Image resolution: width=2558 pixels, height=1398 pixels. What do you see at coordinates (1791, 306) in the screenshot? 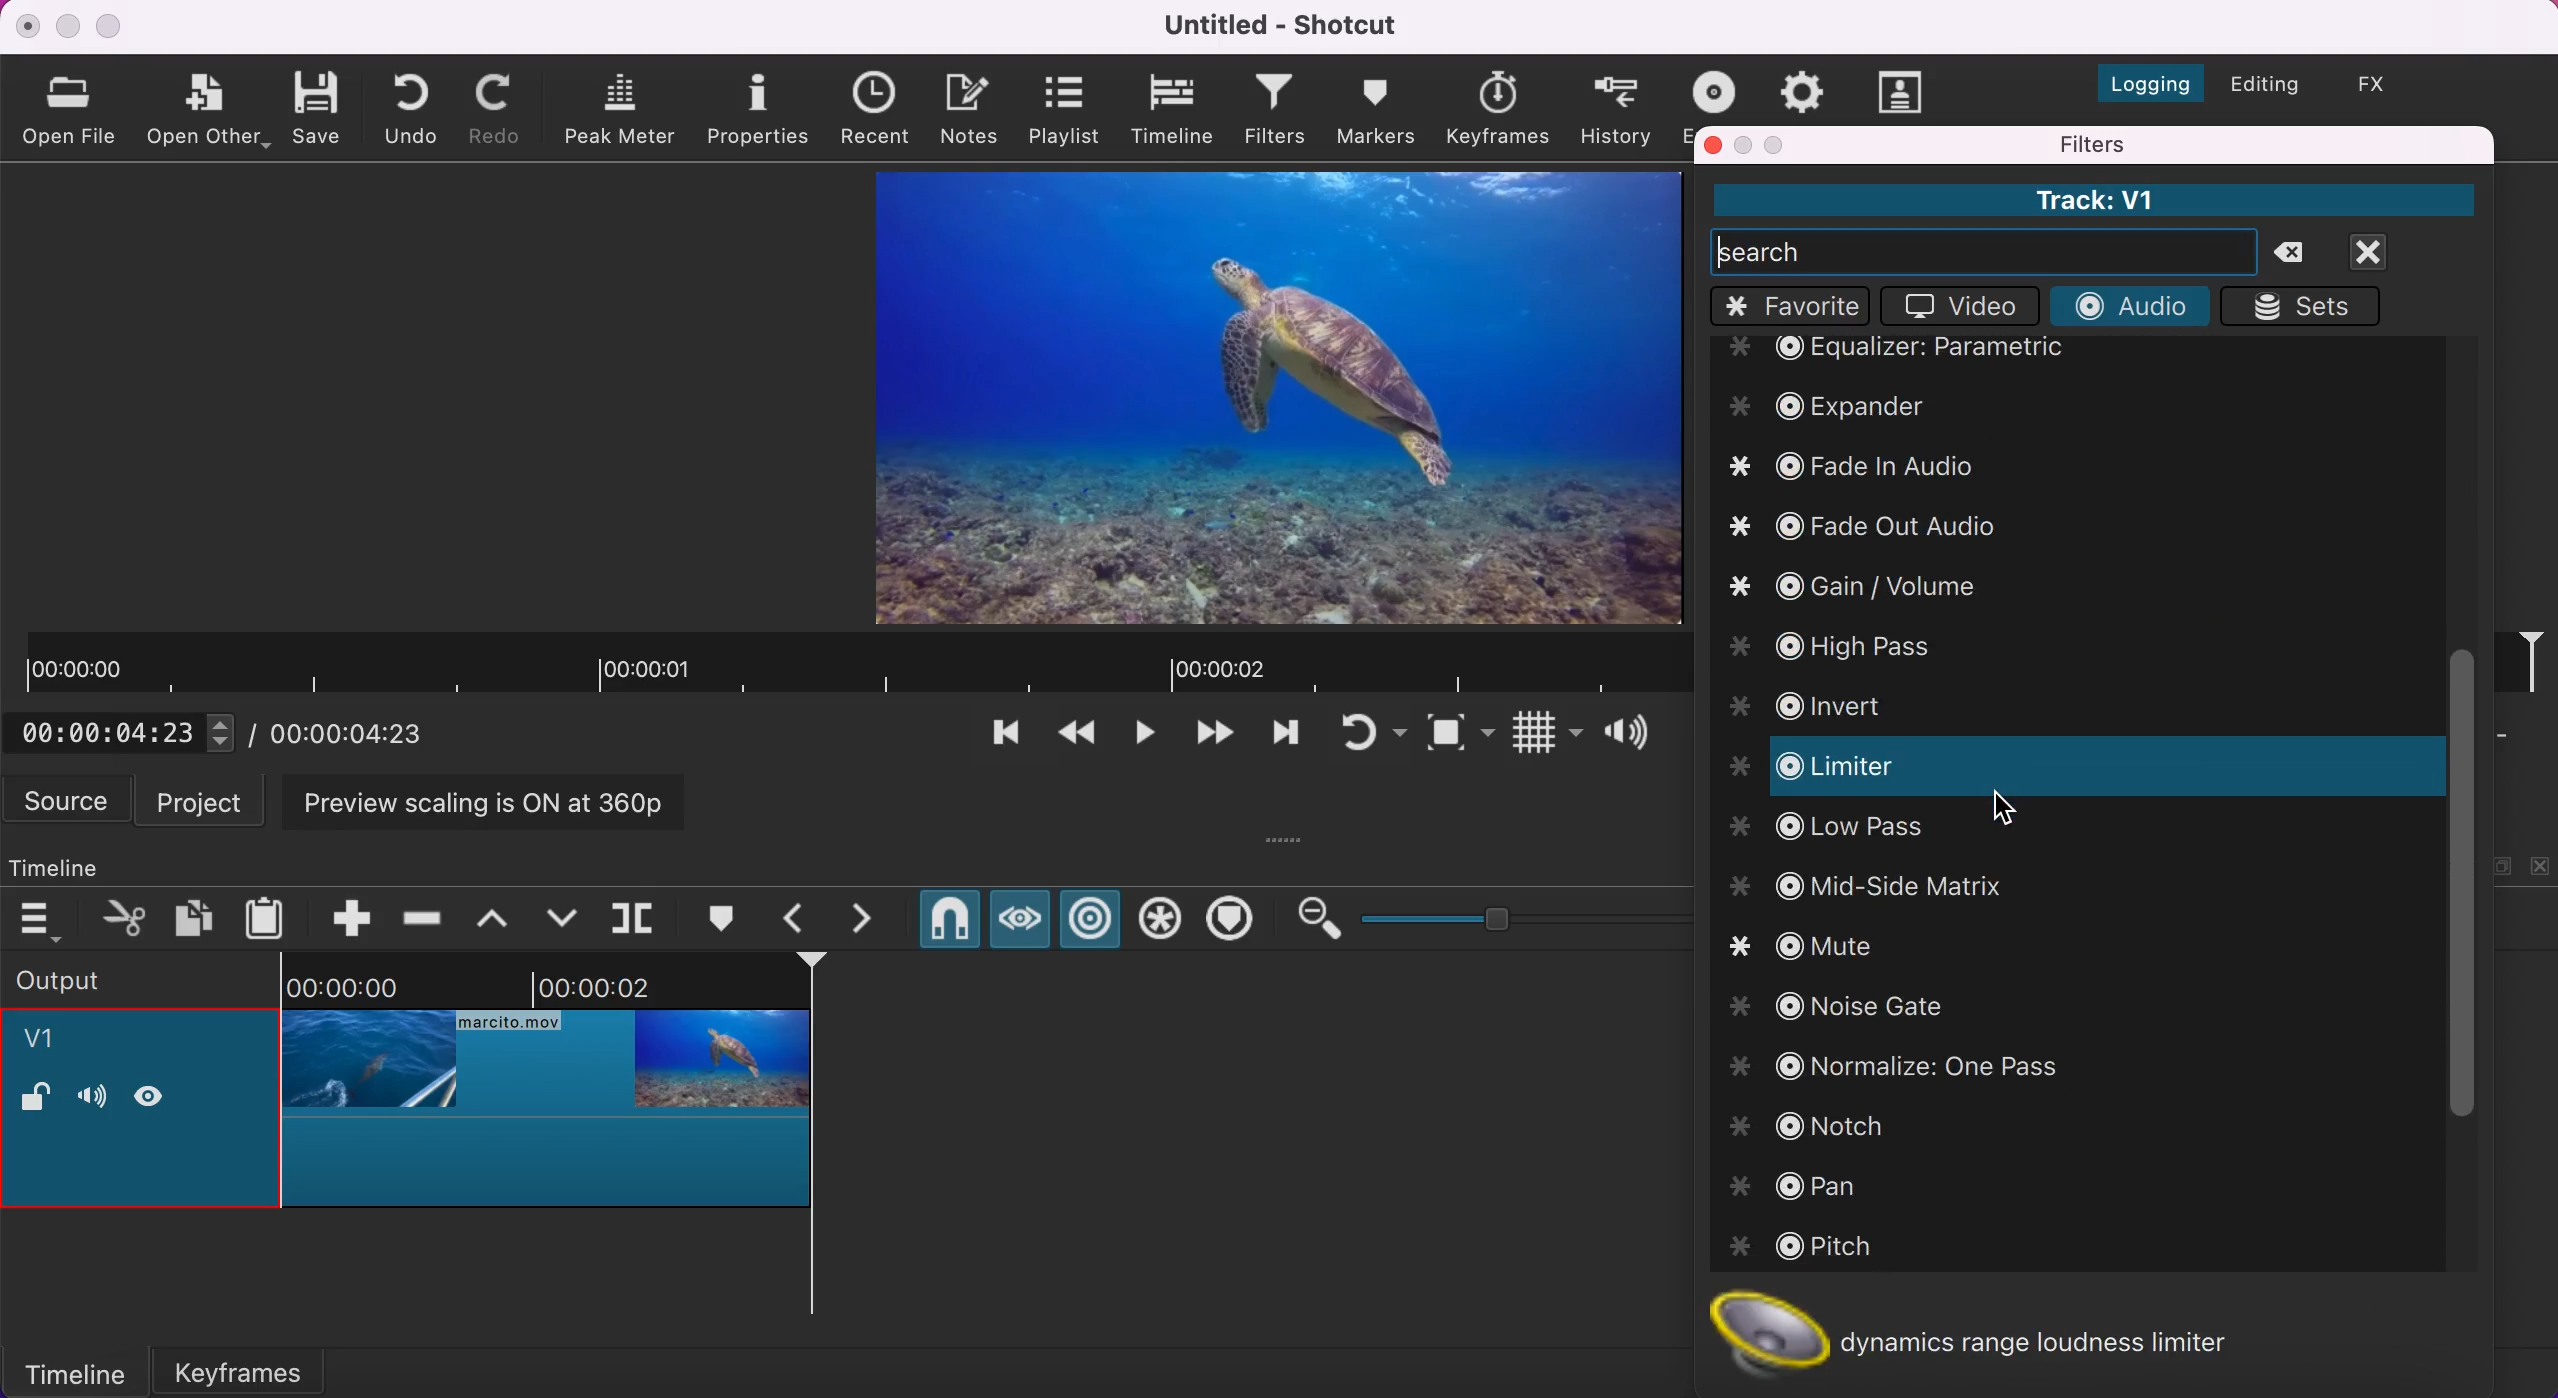
I see `favorite` at bounding box center [1791, 306].